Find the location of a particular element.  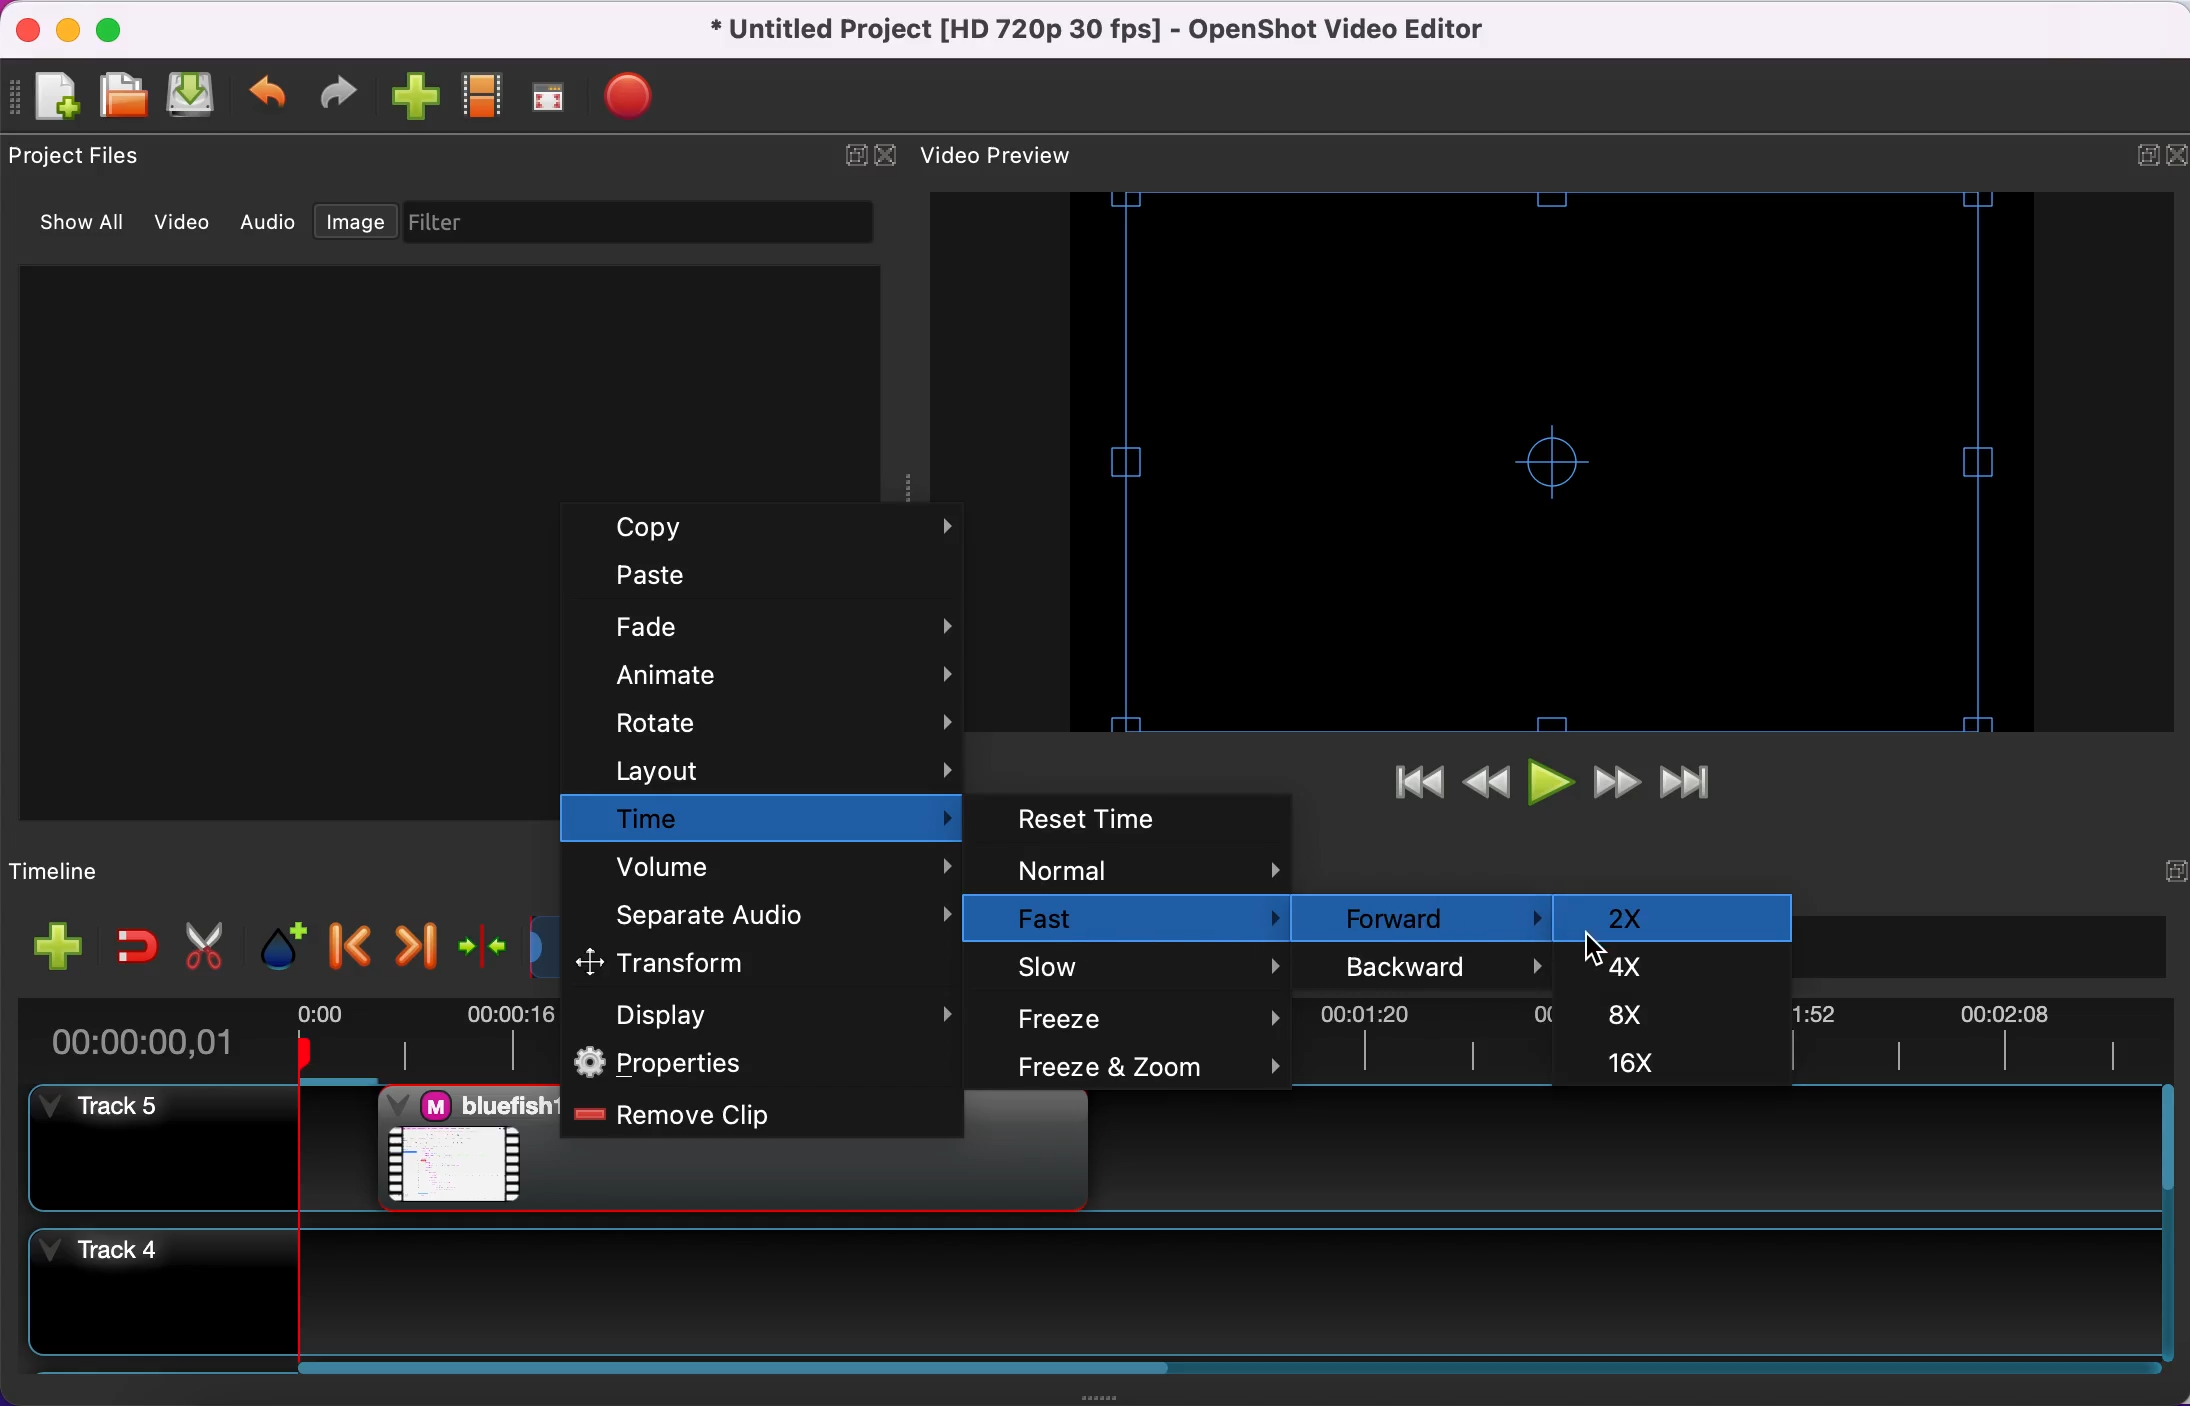

forward is located at coordinates (1429, 919).